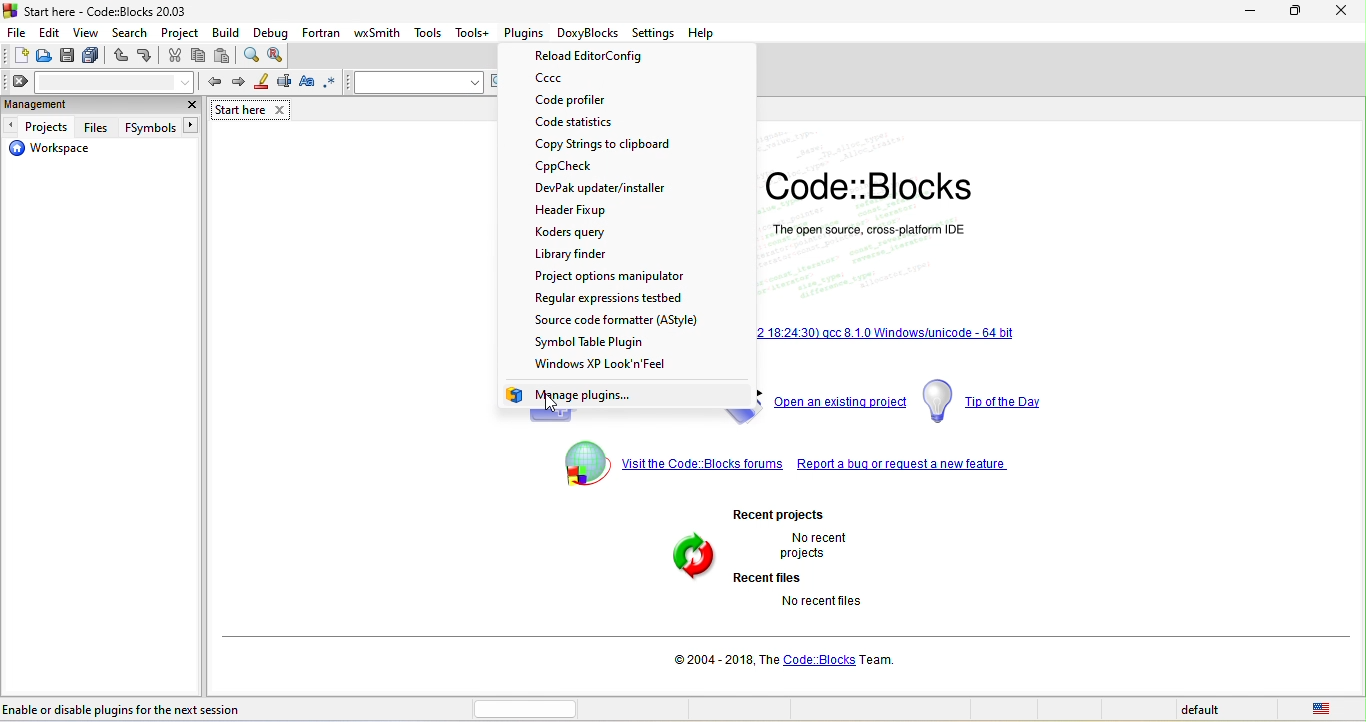 Image resolution: width=1366 pixels, height=722 pixels. Describe the element at coordinates (631, 297) in the screenshot. I see `regular expressions testbed` at that location.